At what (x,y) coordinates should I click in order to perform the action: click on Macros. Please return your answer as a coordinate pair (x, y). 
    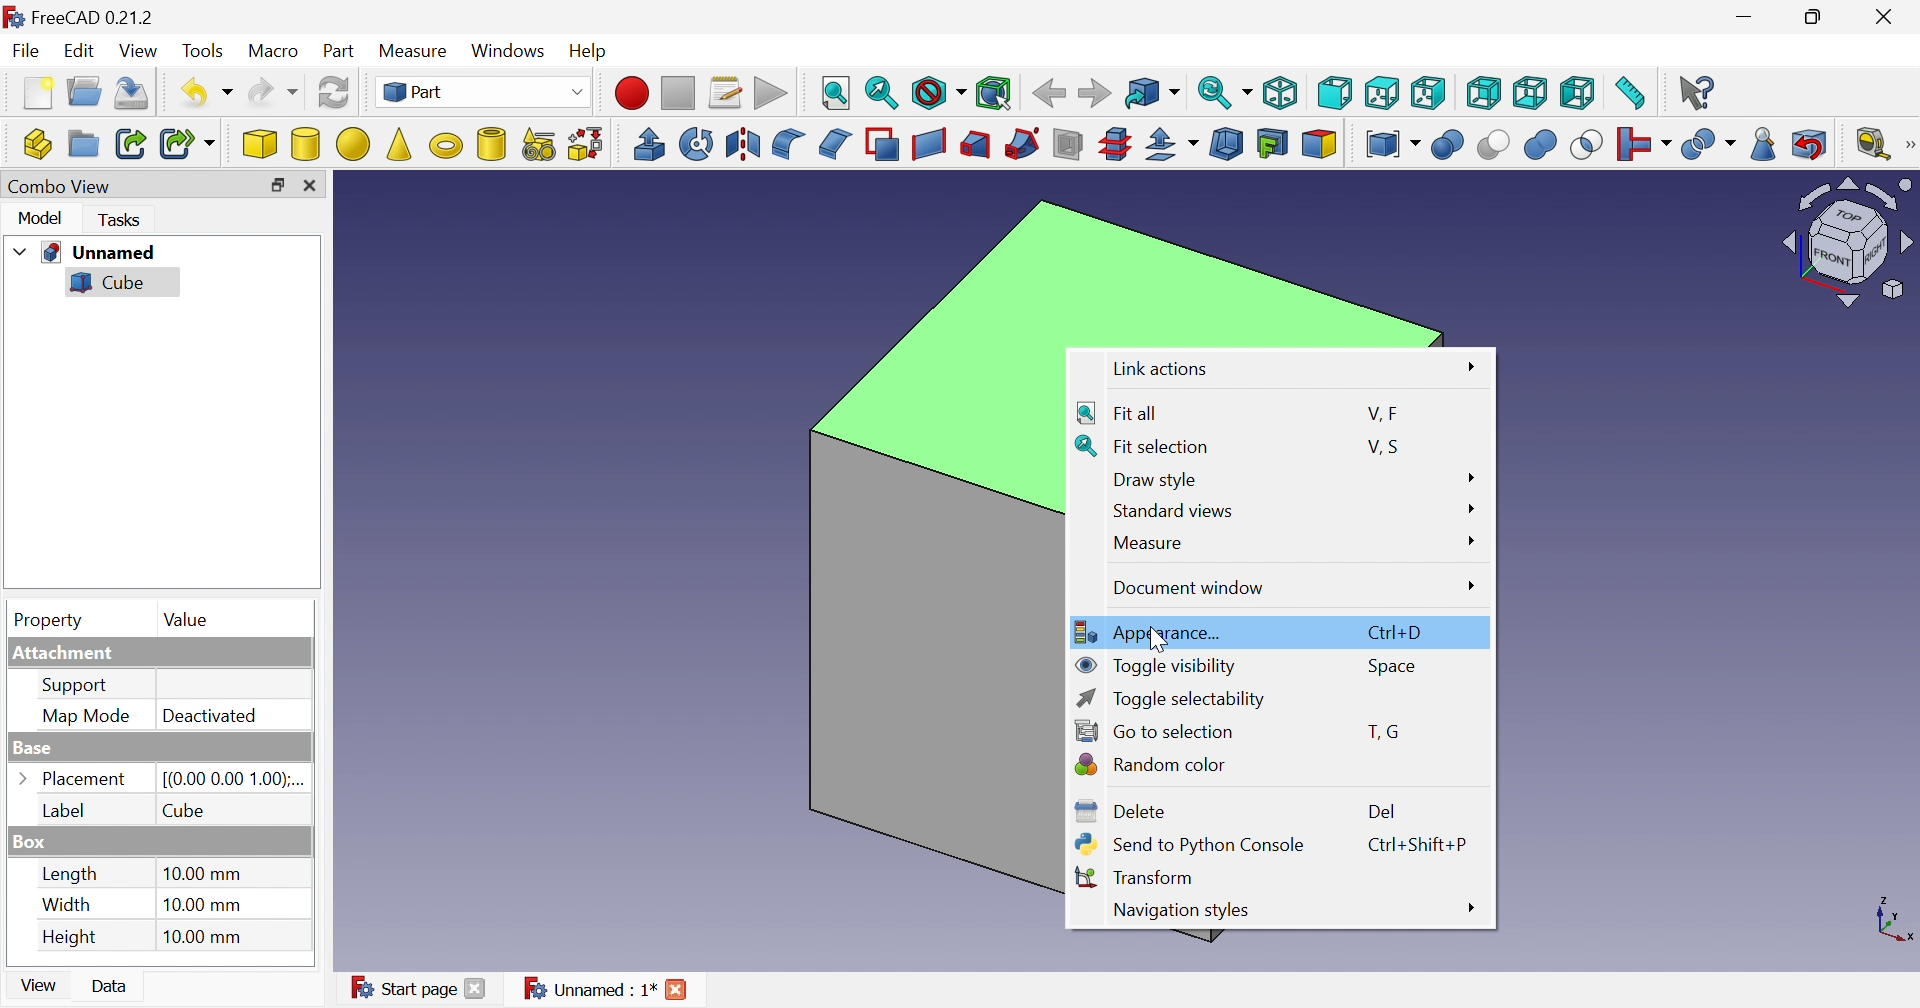
    Looking at the image, I should click on (727, 94).